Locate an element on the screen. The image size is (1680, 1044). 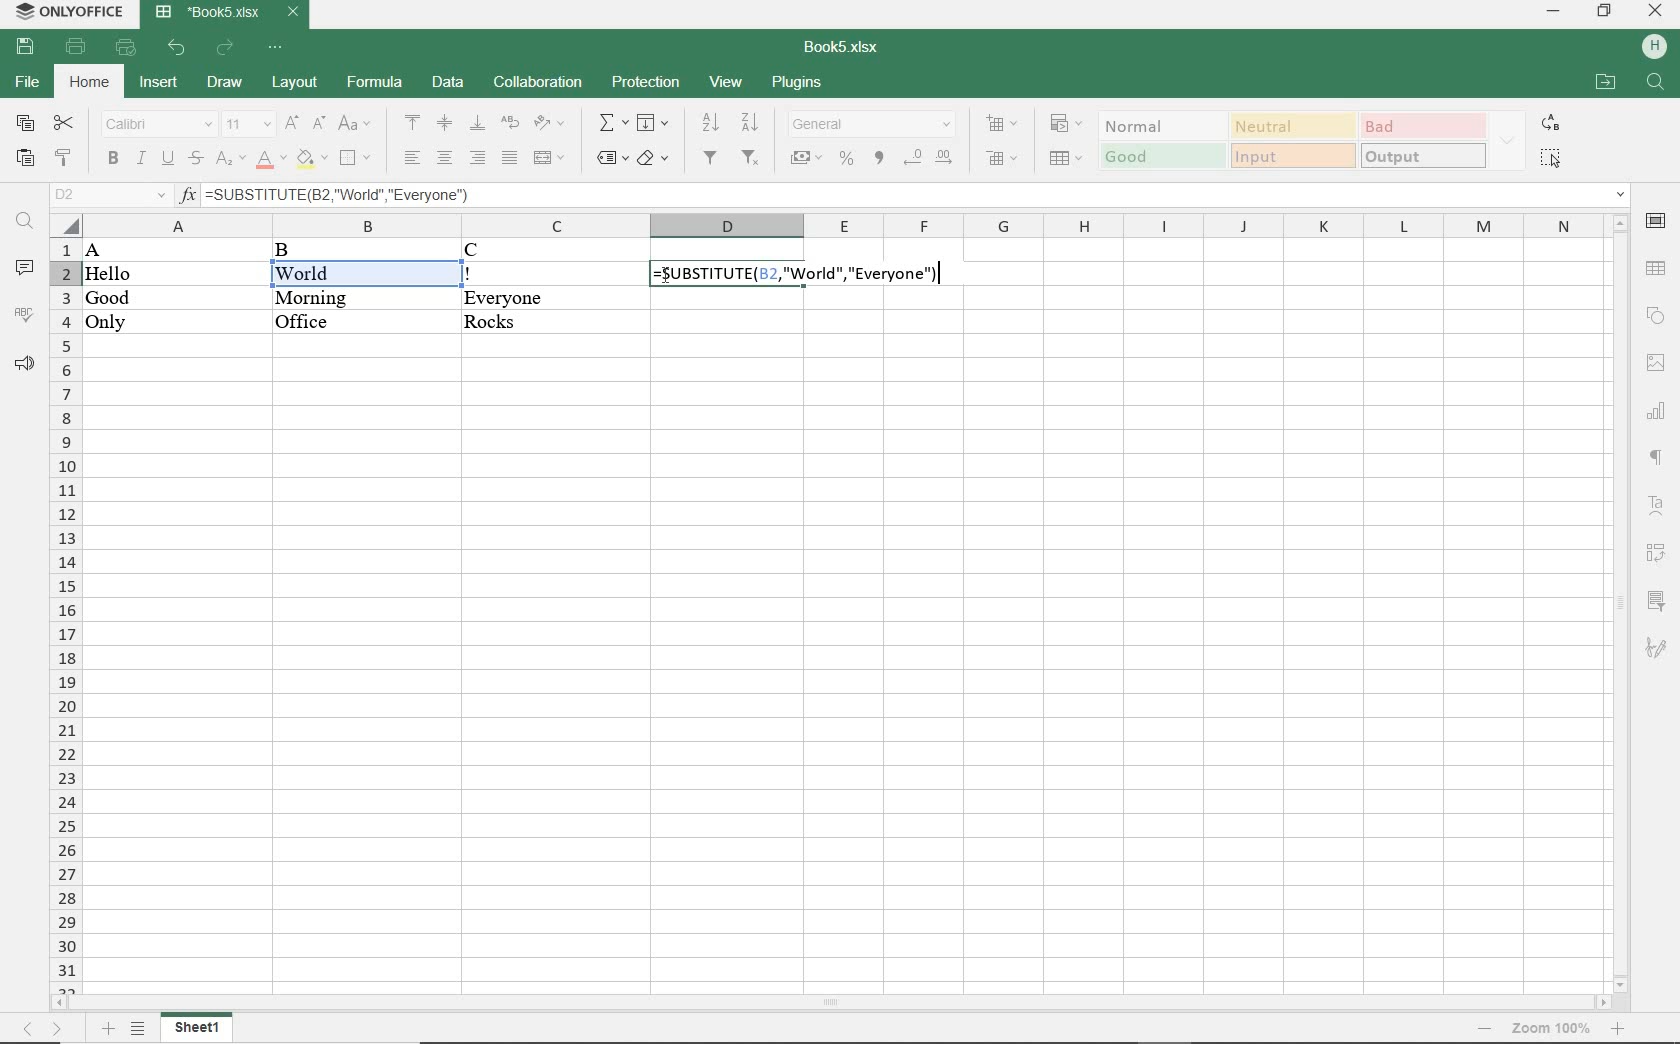
formula is located at coordinates (787, 271).